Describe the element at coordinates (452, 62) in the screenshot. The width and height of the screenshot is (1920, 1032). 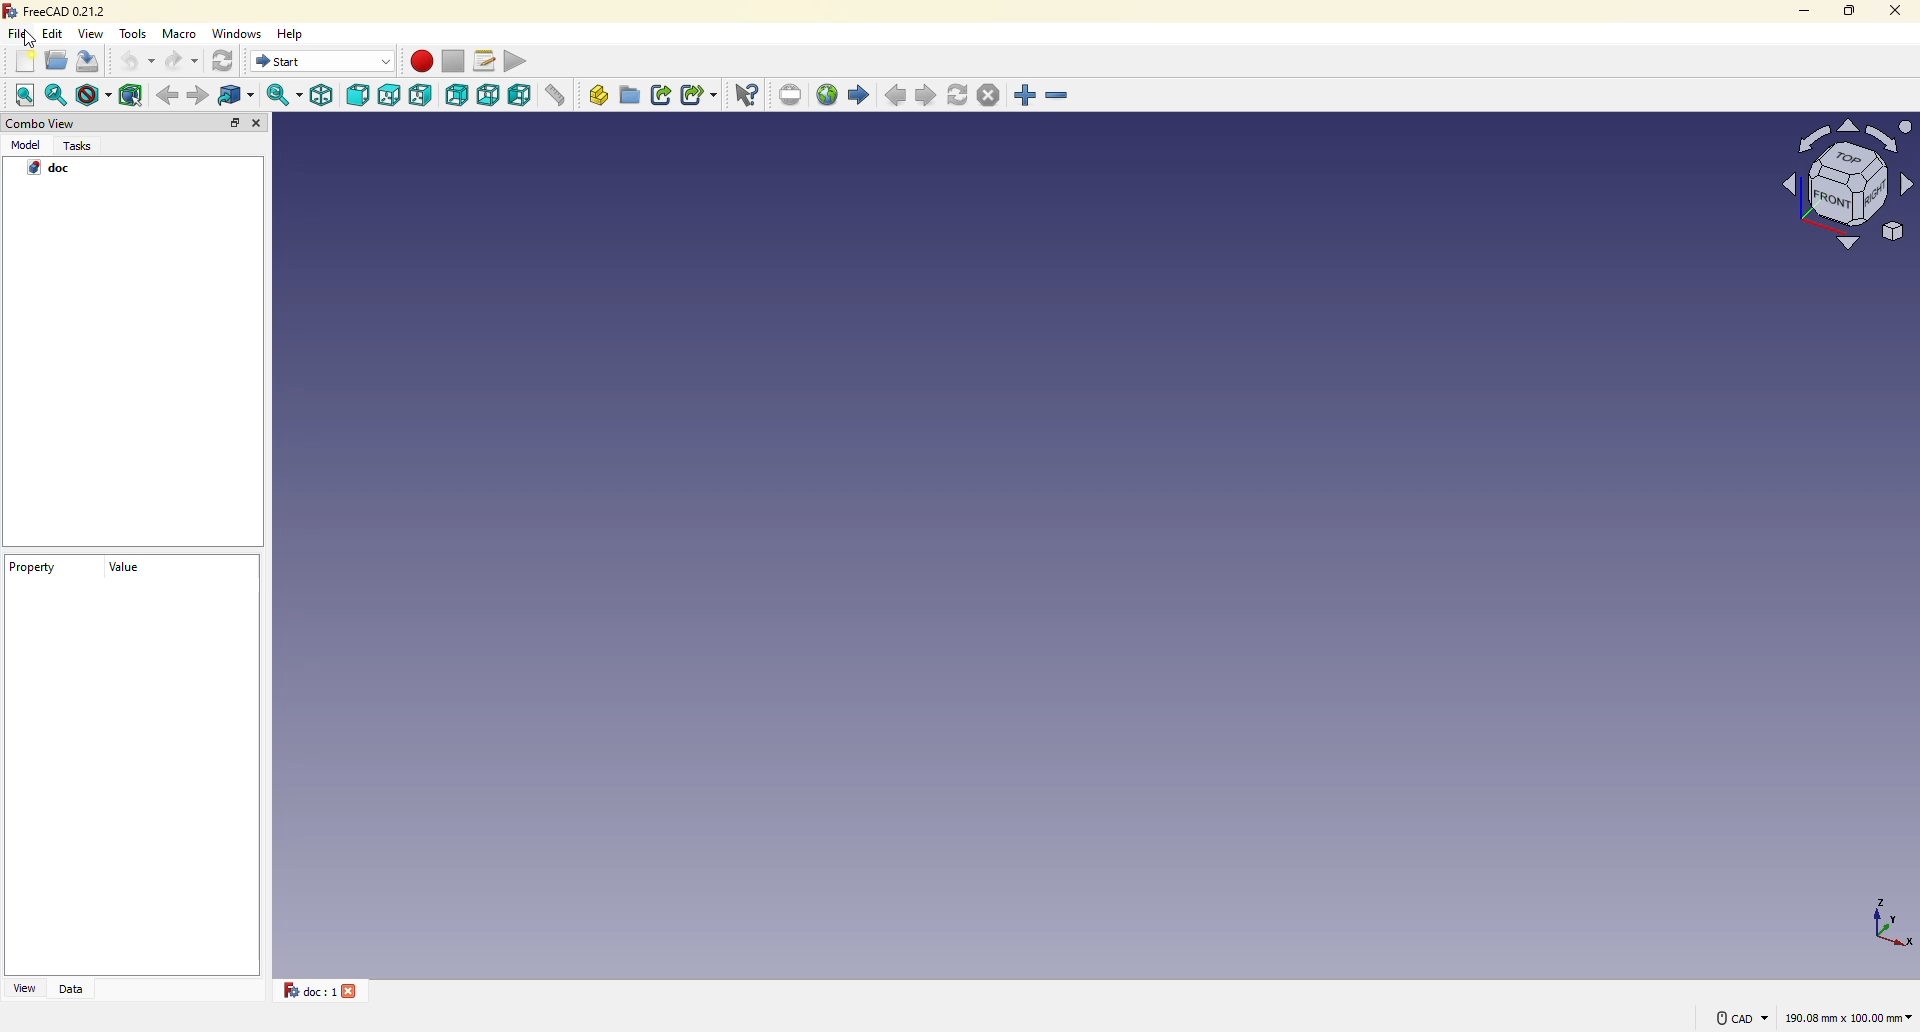
I see `stop macro recording` at that location.